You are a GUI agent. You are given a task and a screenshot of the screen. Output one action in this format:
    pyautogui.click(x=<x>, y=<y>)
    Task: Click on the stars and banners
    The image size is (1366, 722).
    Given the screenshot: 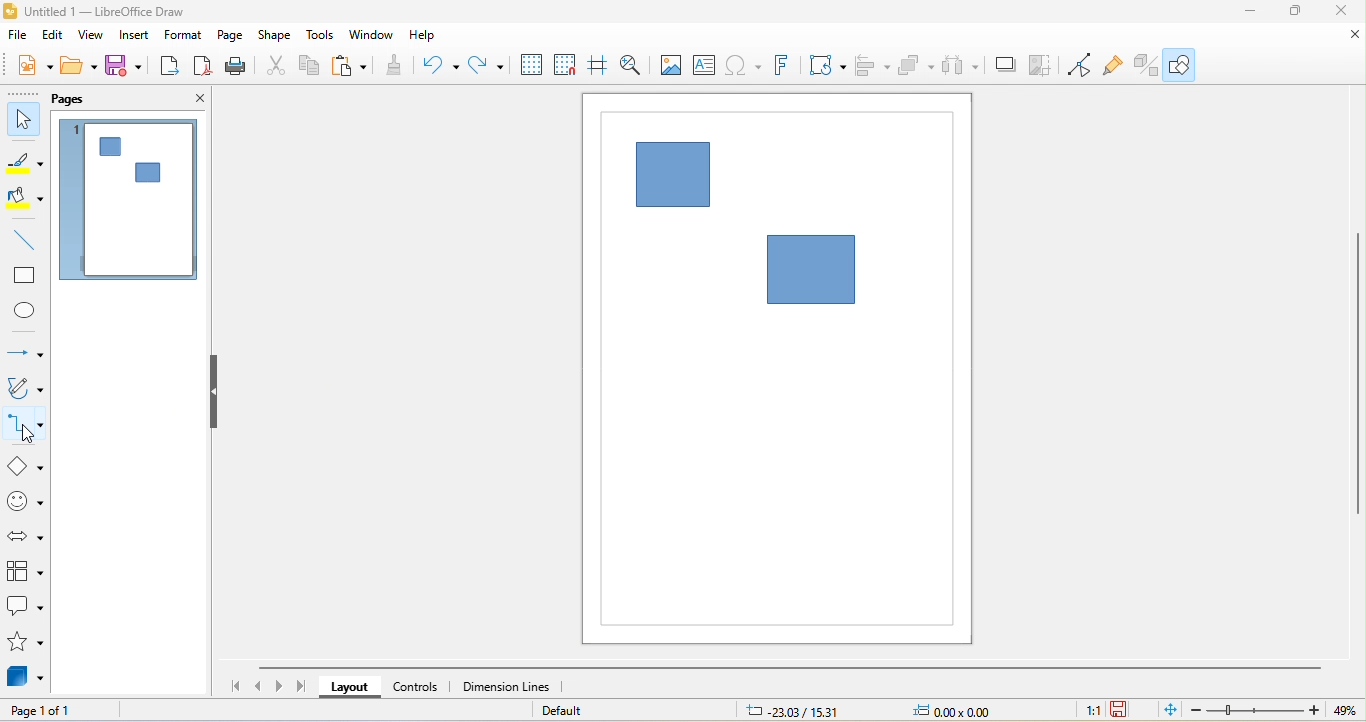 What is the action you would take?
    pyautogui.click(x=27, y=642)
    